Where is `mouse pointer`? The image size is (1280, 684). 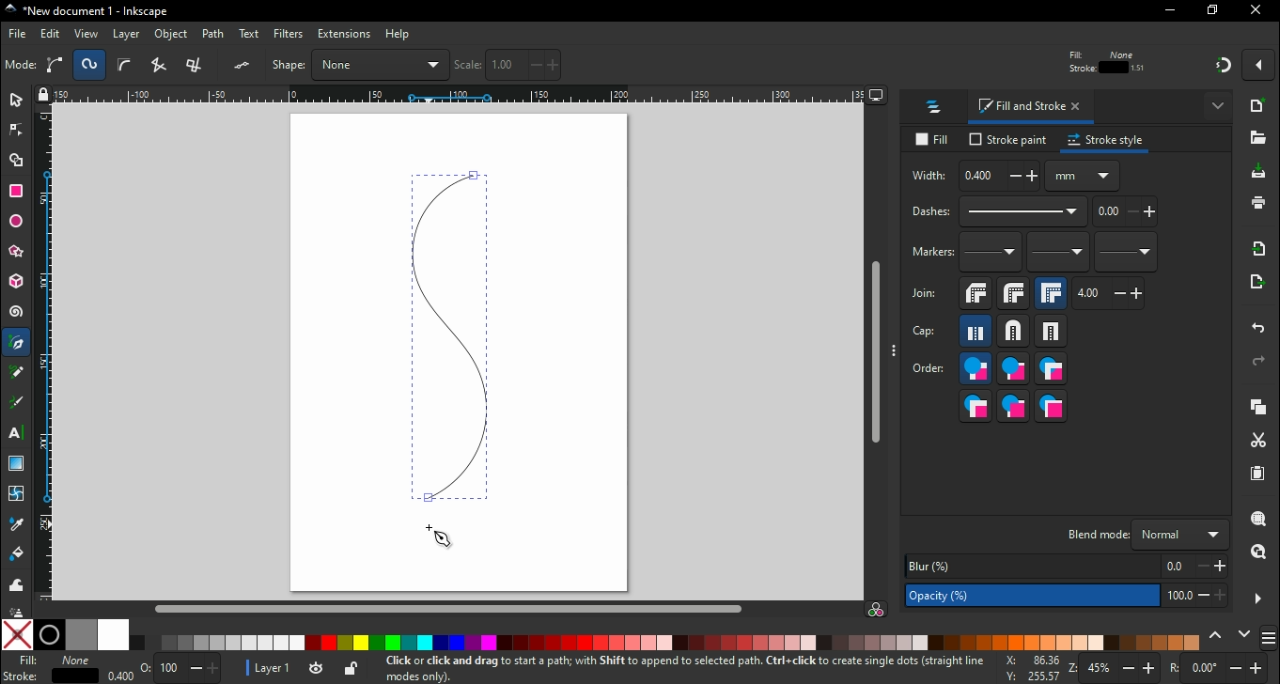
mouse pointer is located at coordinates (440, 539).